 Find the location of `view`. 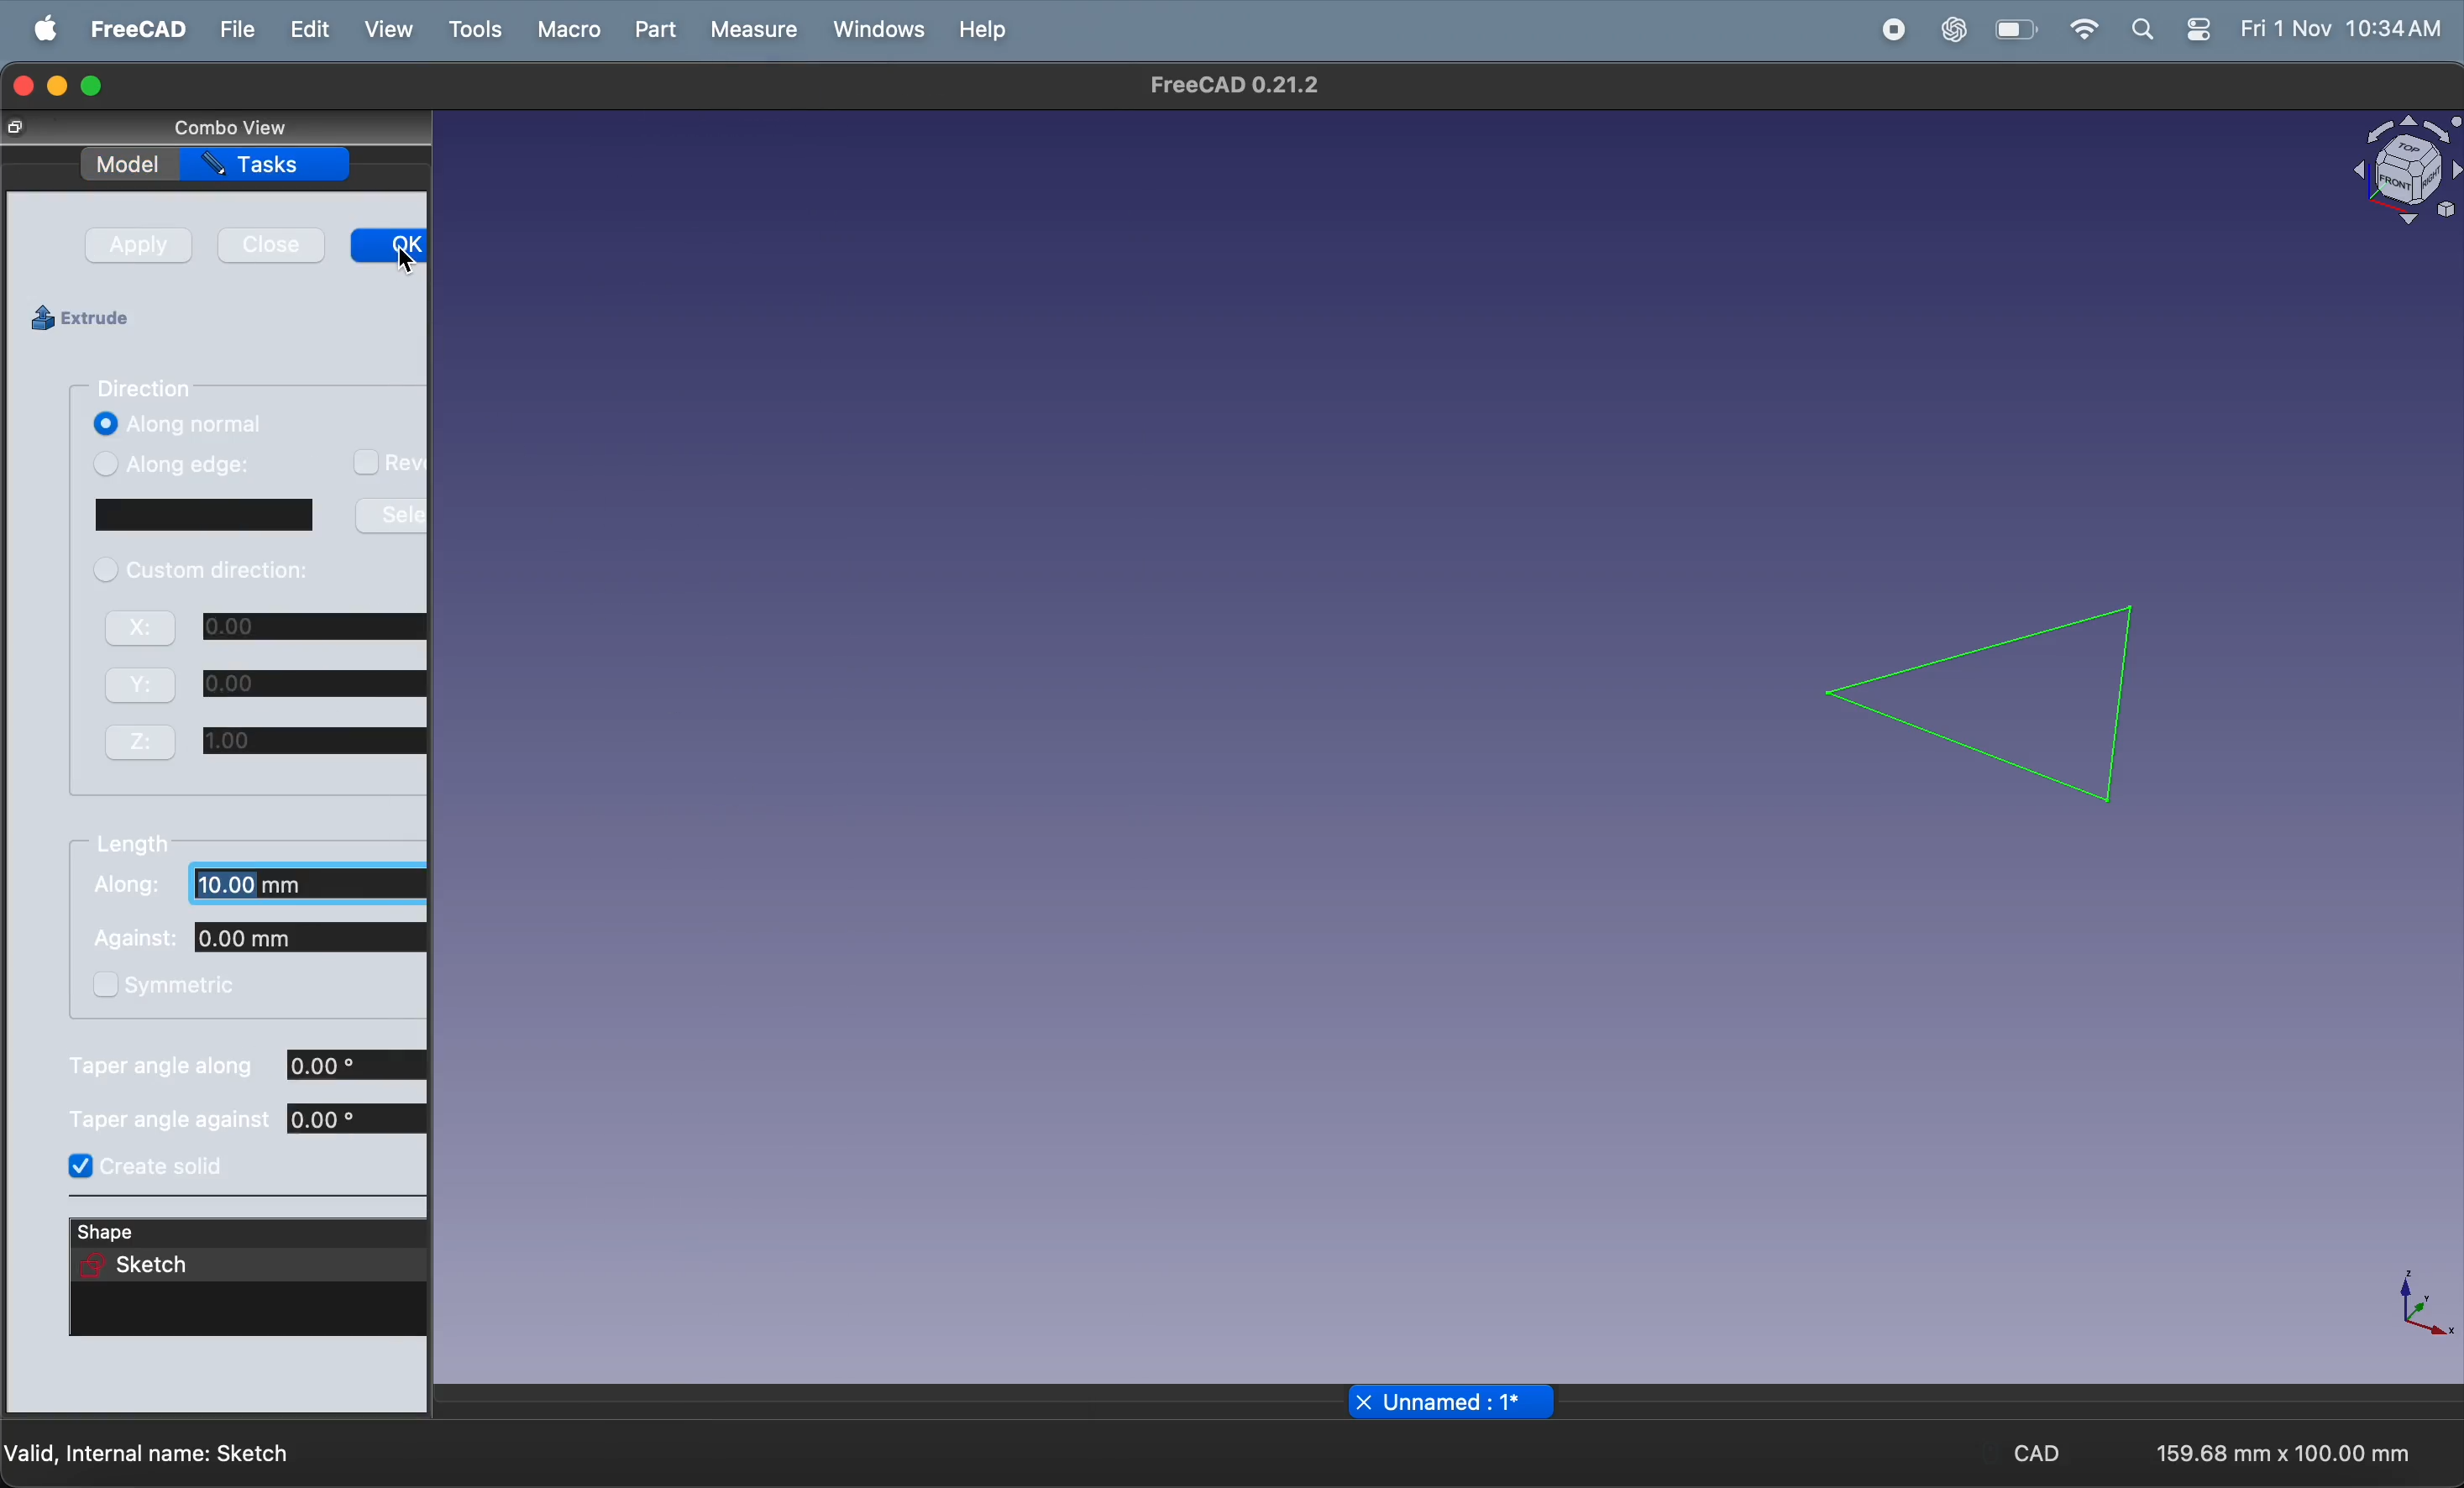

view is located at coordinates (392, 28).